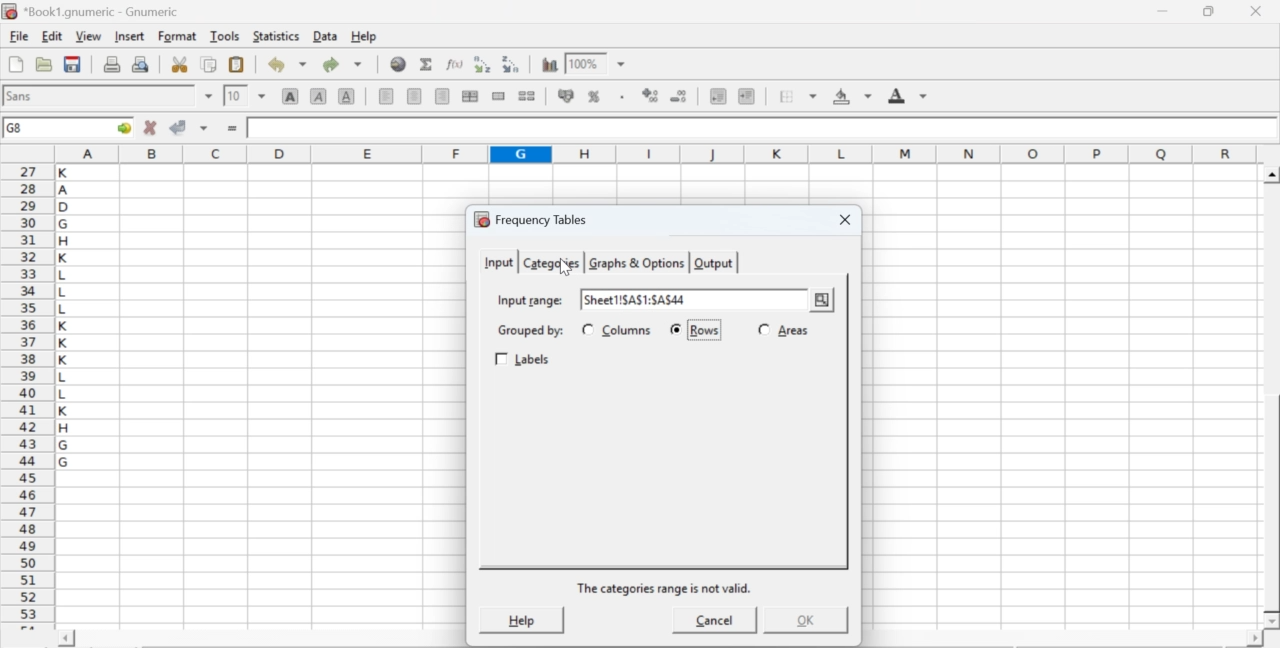 The width and height of the screenshot is (1280, 648). Describe the element at coordinates (73, 64) in the screenshot. I see `save current workbook` at that location.